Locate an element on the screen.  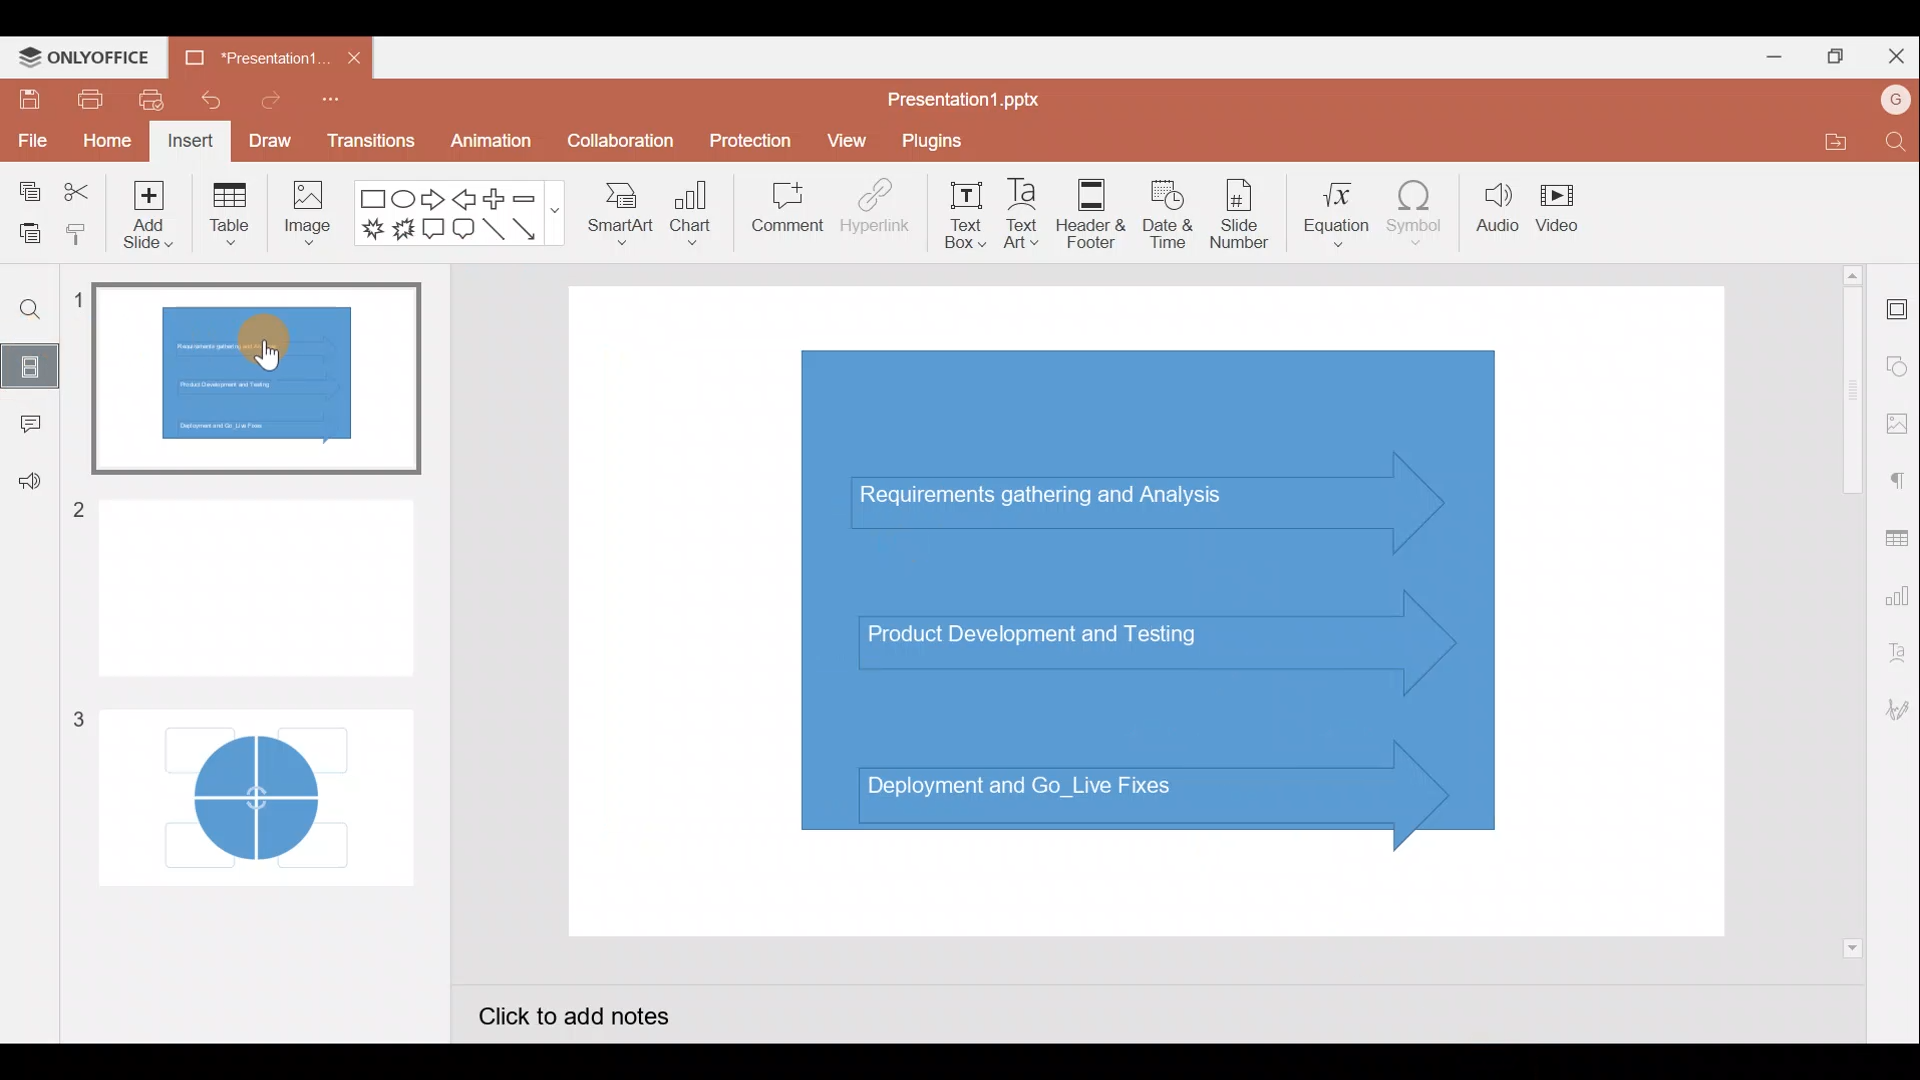
Protection is located at coordinates (746, 136).